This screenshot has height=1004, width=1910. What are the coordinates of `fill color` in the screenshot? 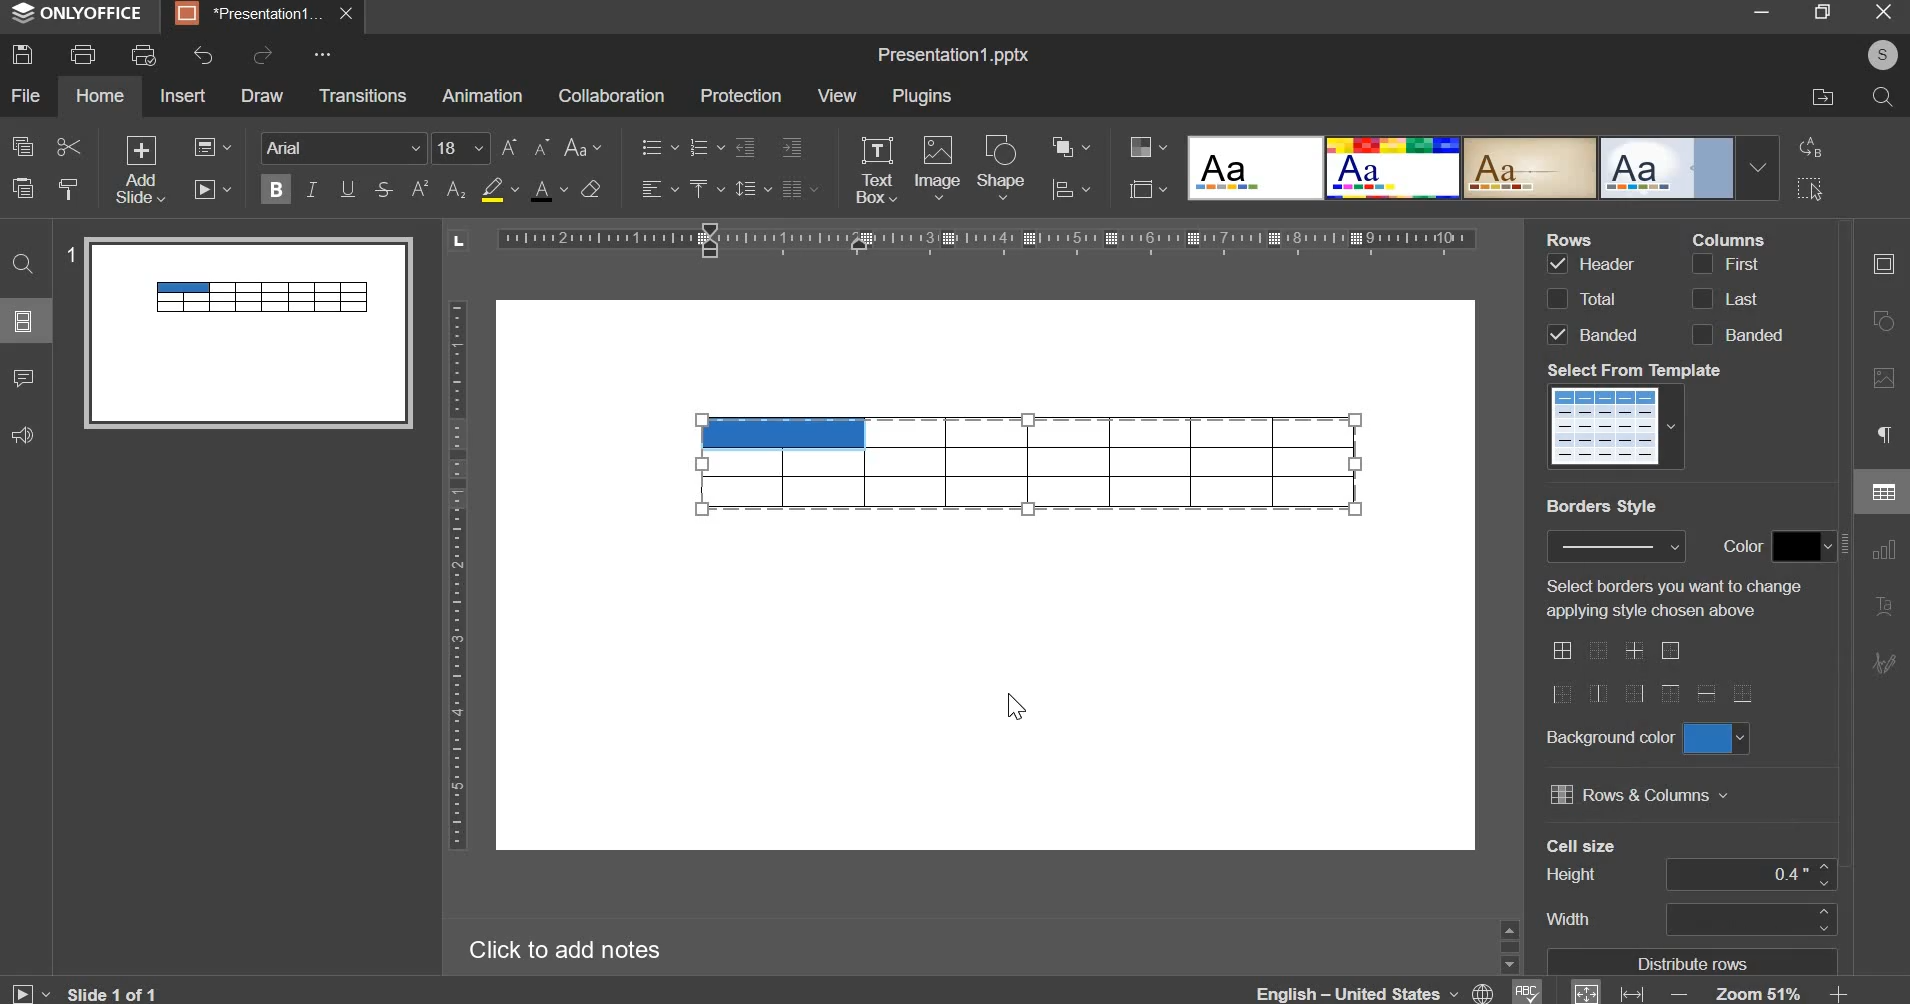 It's located at (498, 189).